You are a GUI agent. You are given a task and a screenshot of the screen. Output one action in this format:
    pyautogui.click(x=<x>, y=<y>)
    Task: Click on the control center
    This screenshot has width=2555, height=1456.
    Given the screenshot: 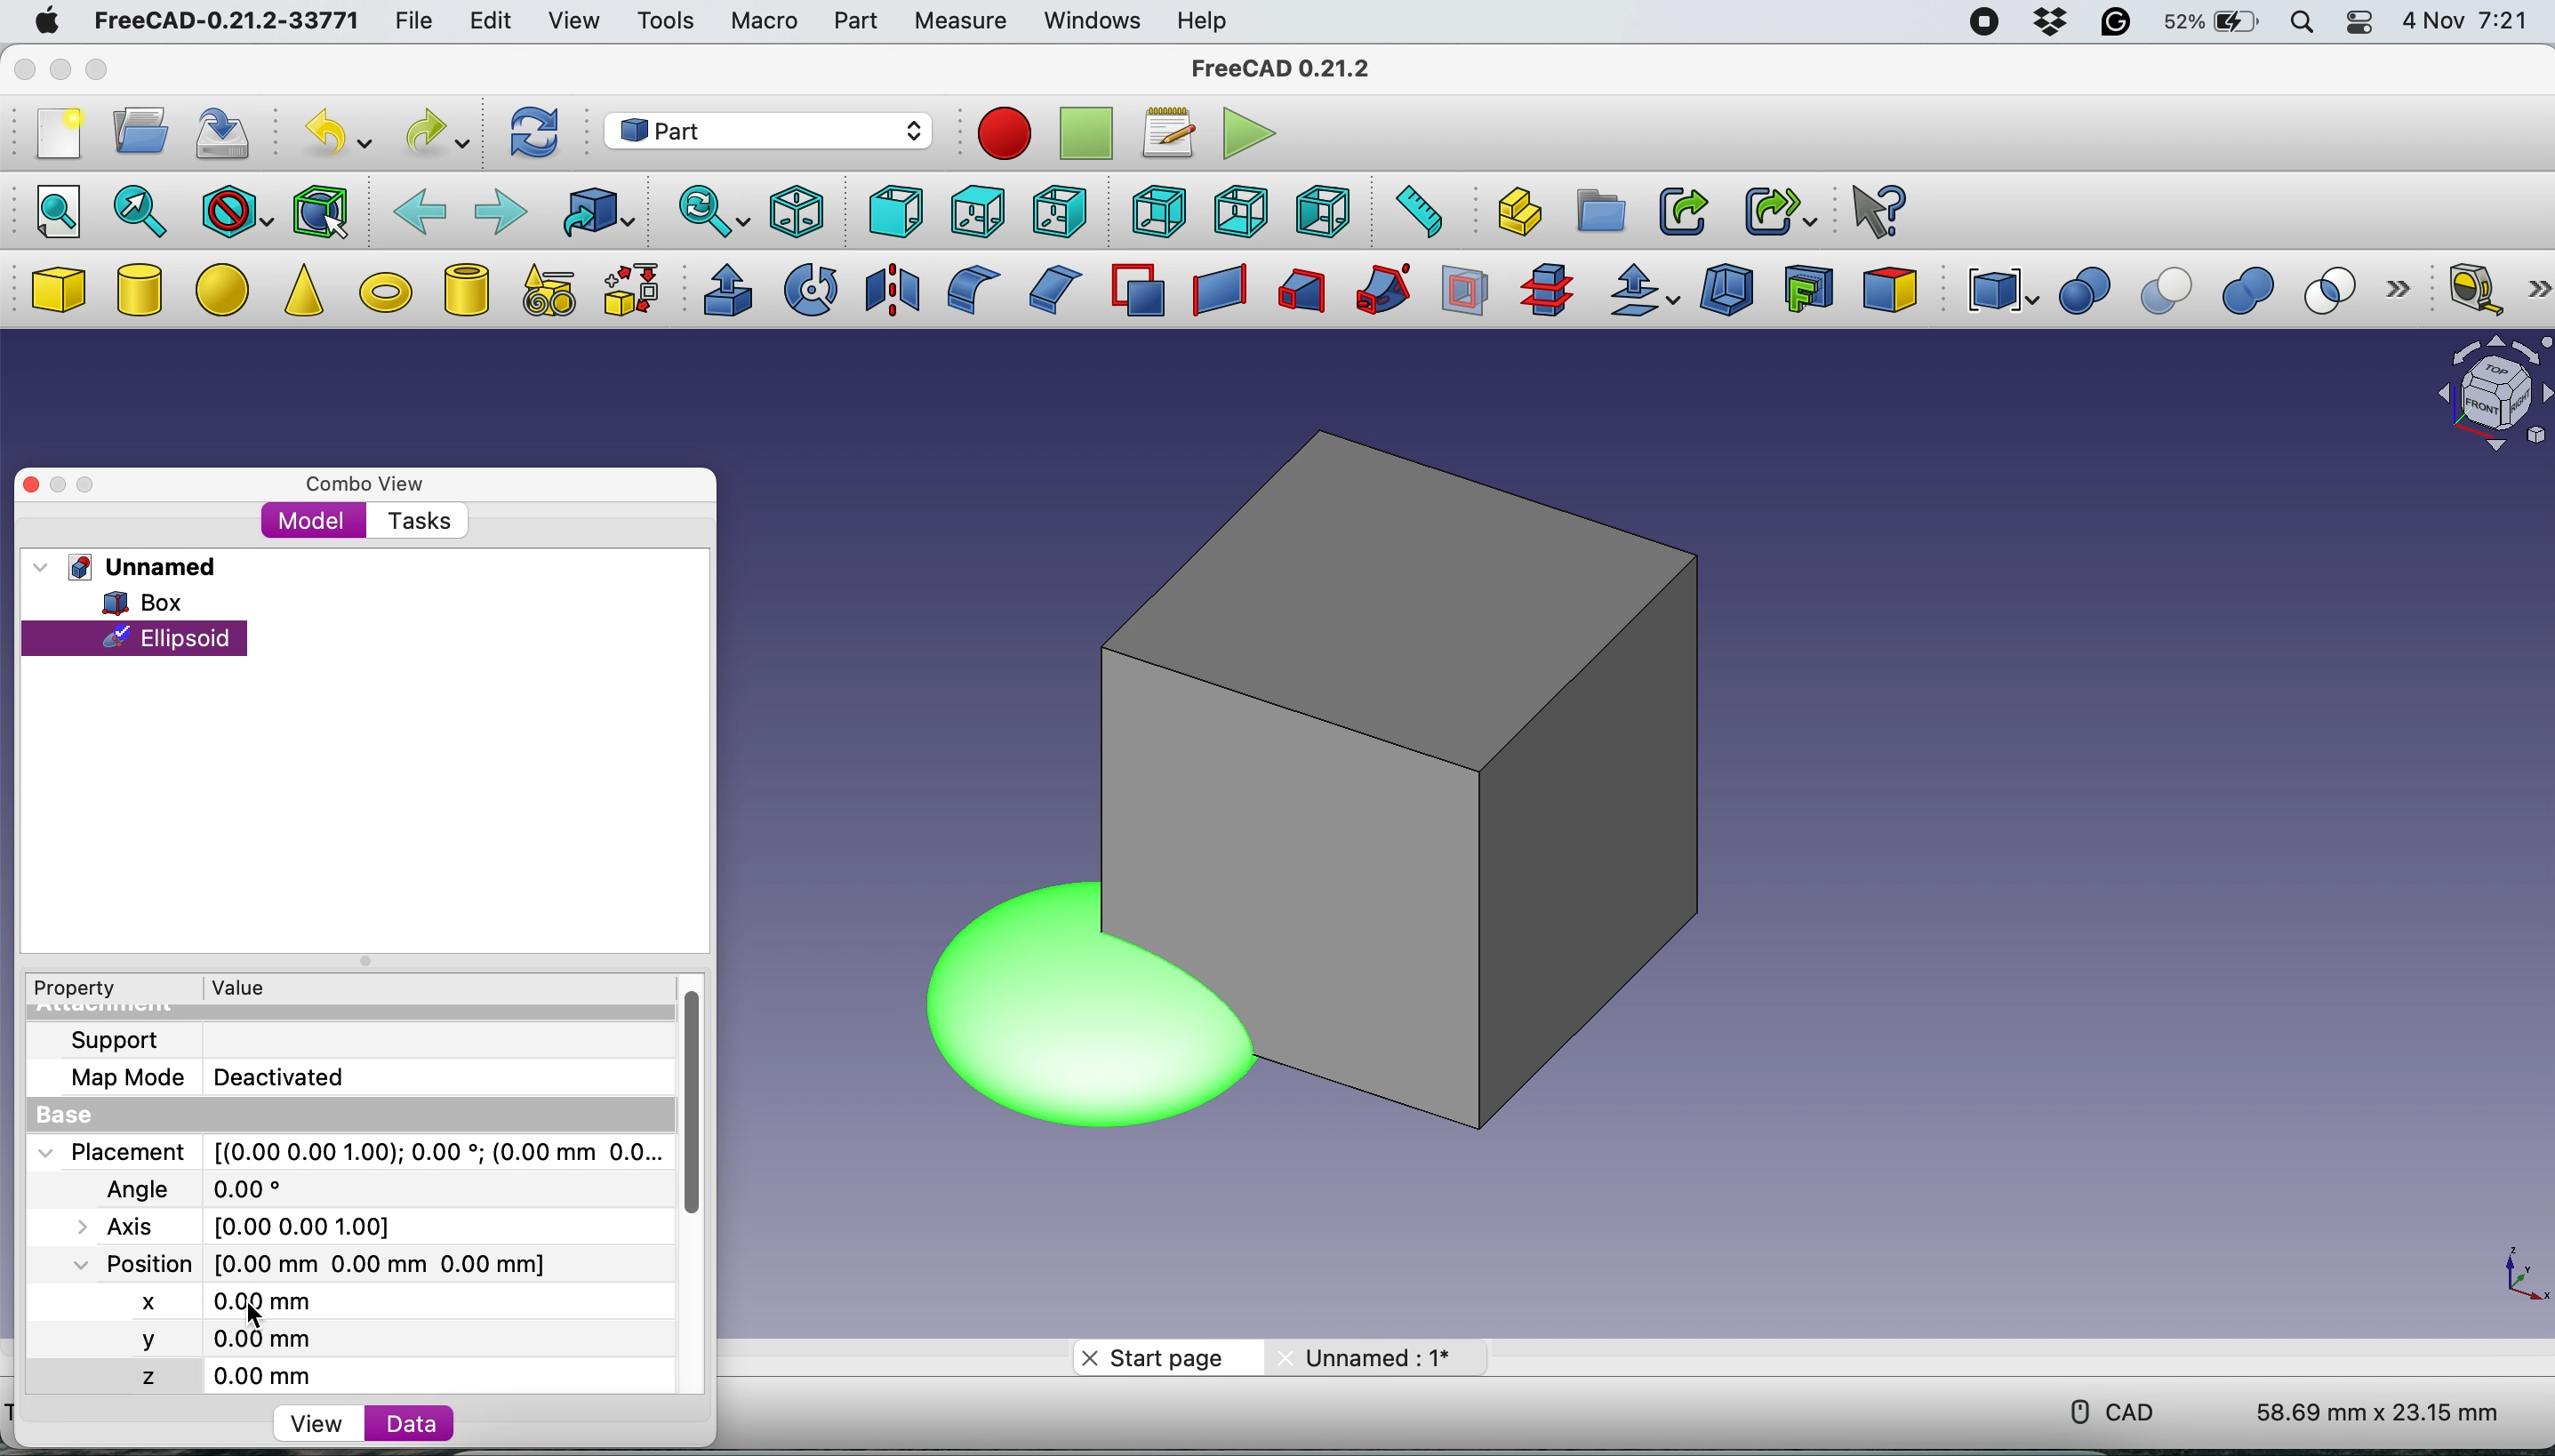 What is the action you would take?
    pyautogui.click(x=2360, y=23)
    